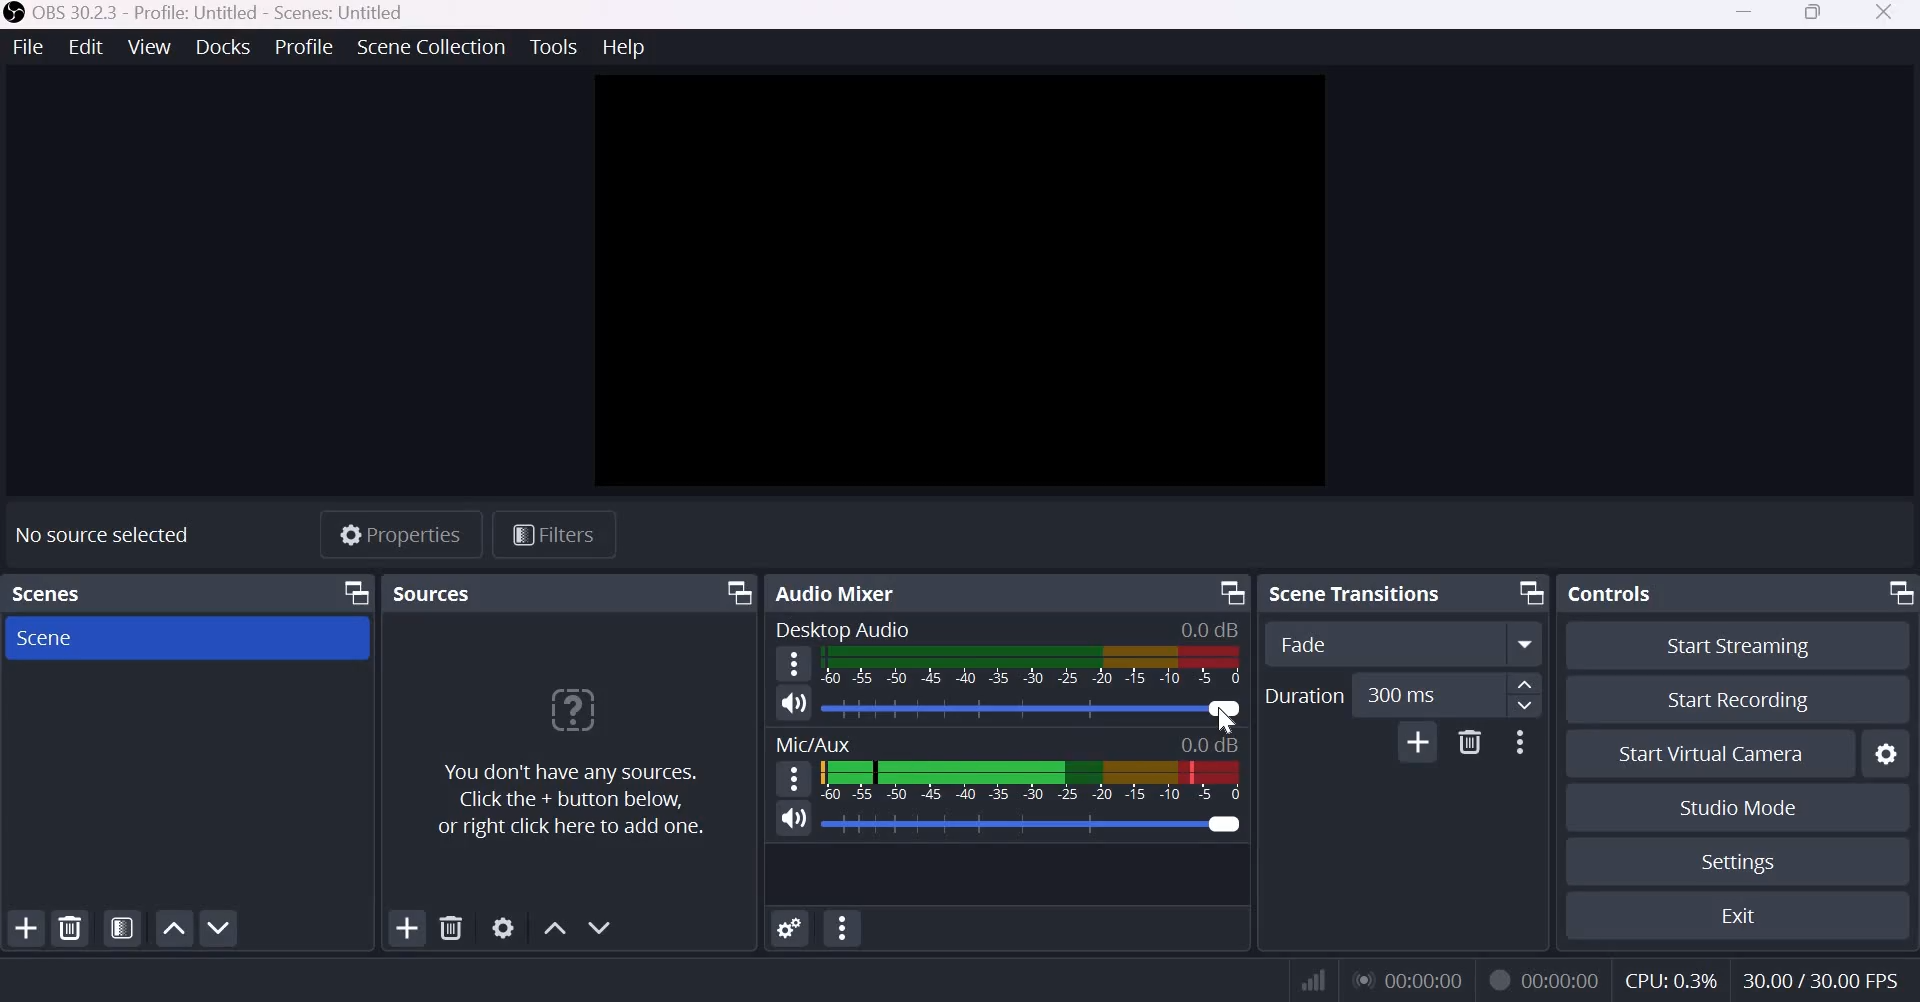 The width and height of the screenshot is (1920, 1002). I want to click on Dock Options icon, so click(733, 593).